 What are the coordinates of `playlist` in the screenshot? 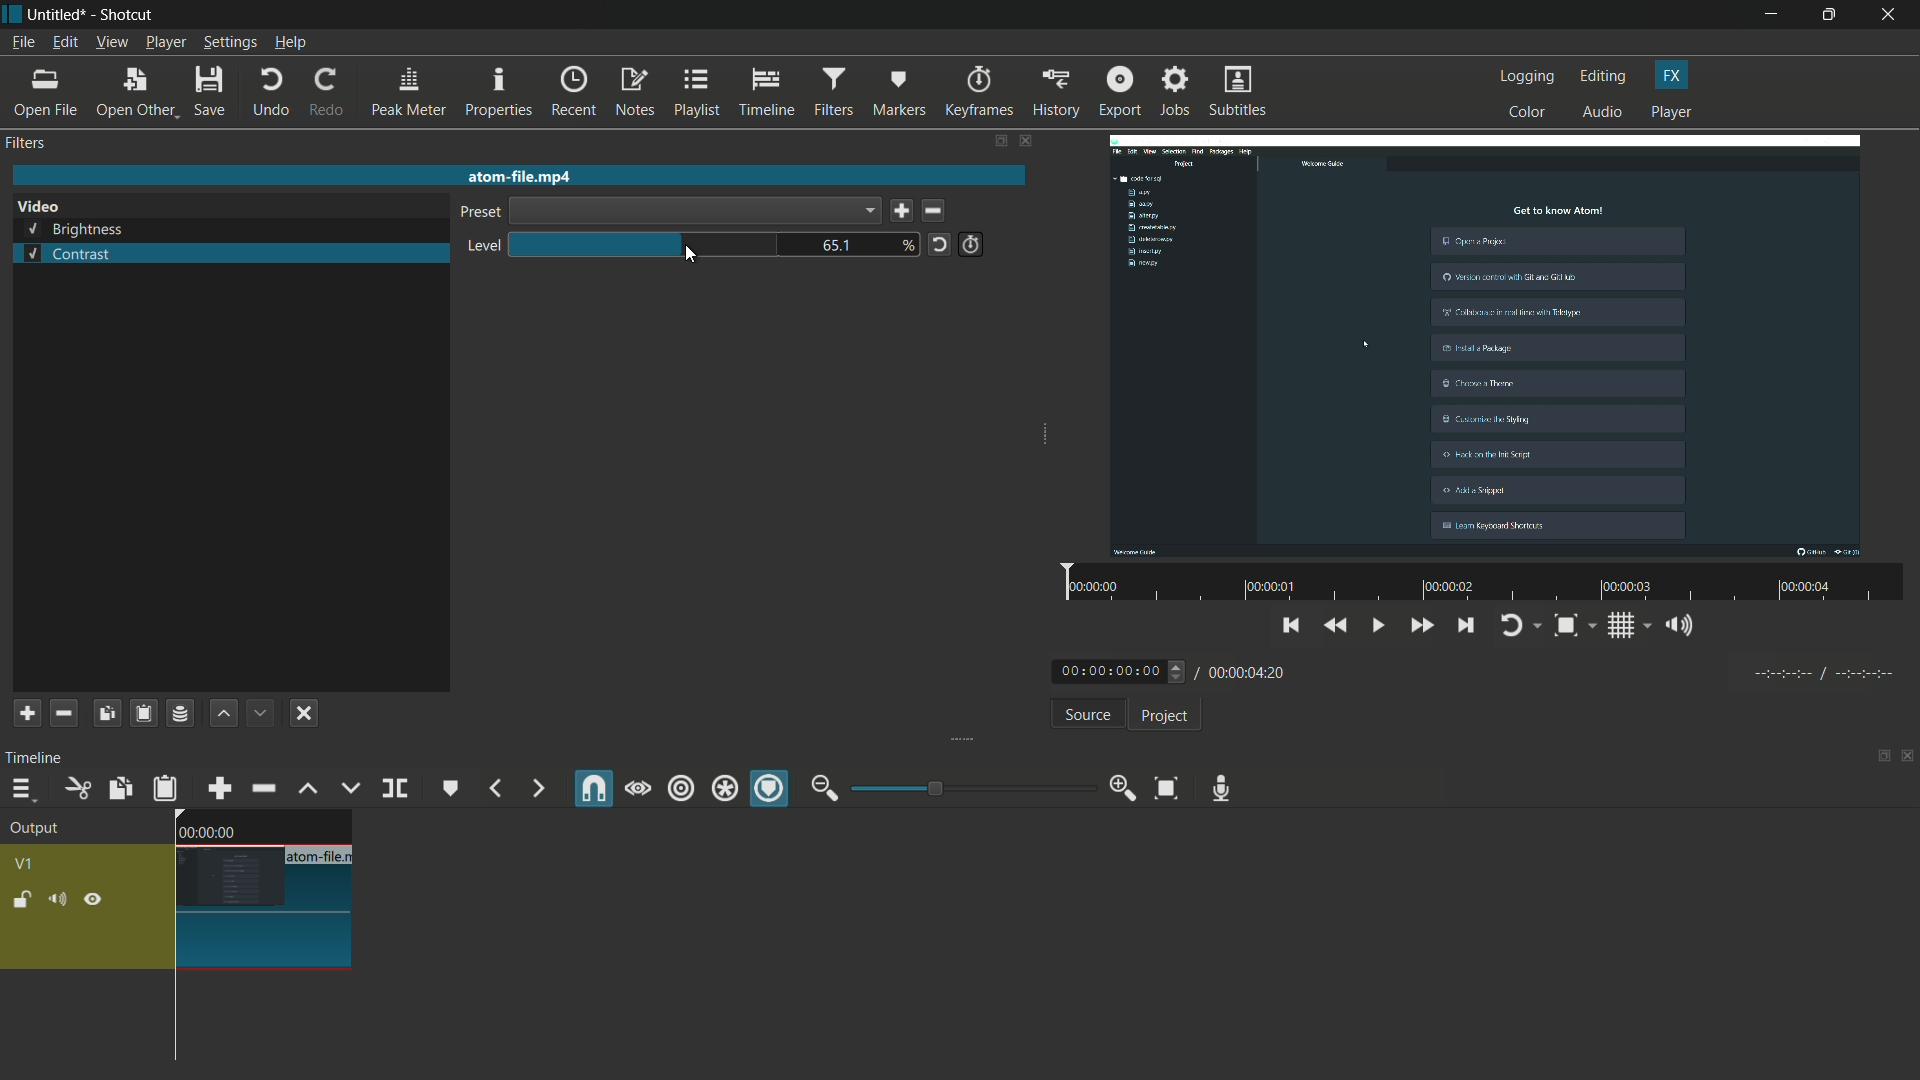 It's located at (698, 92).